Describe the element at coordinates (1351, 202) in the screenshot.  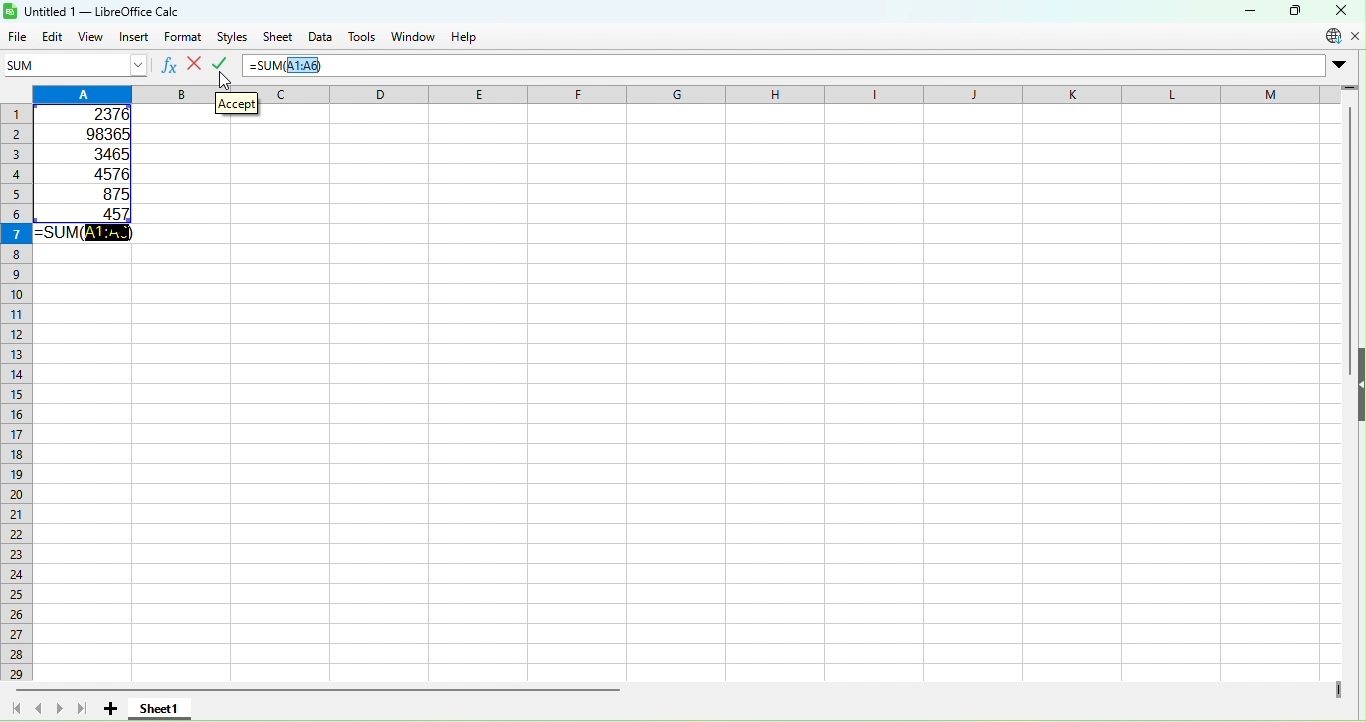
I see `Vertical scroll bar` at that location.